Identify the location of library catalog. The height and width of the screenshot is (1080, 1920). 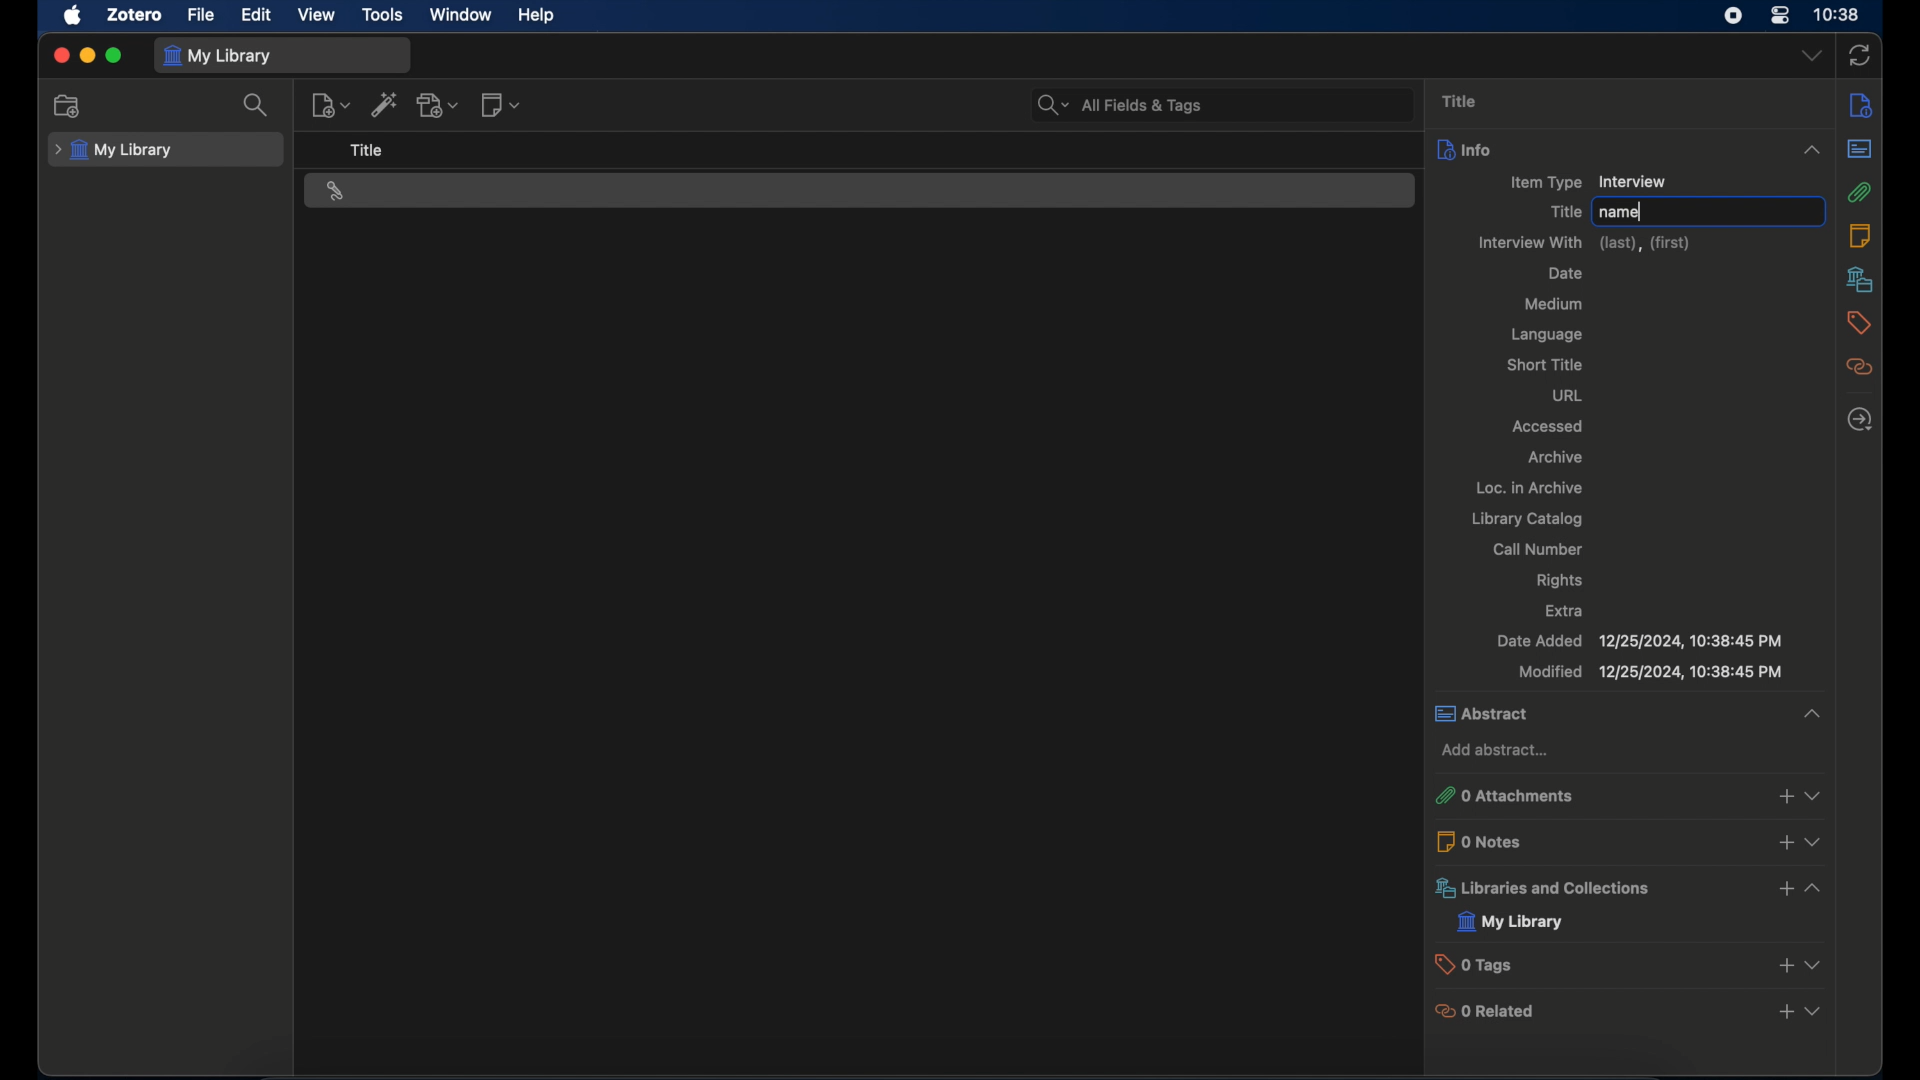
(1530, 519).